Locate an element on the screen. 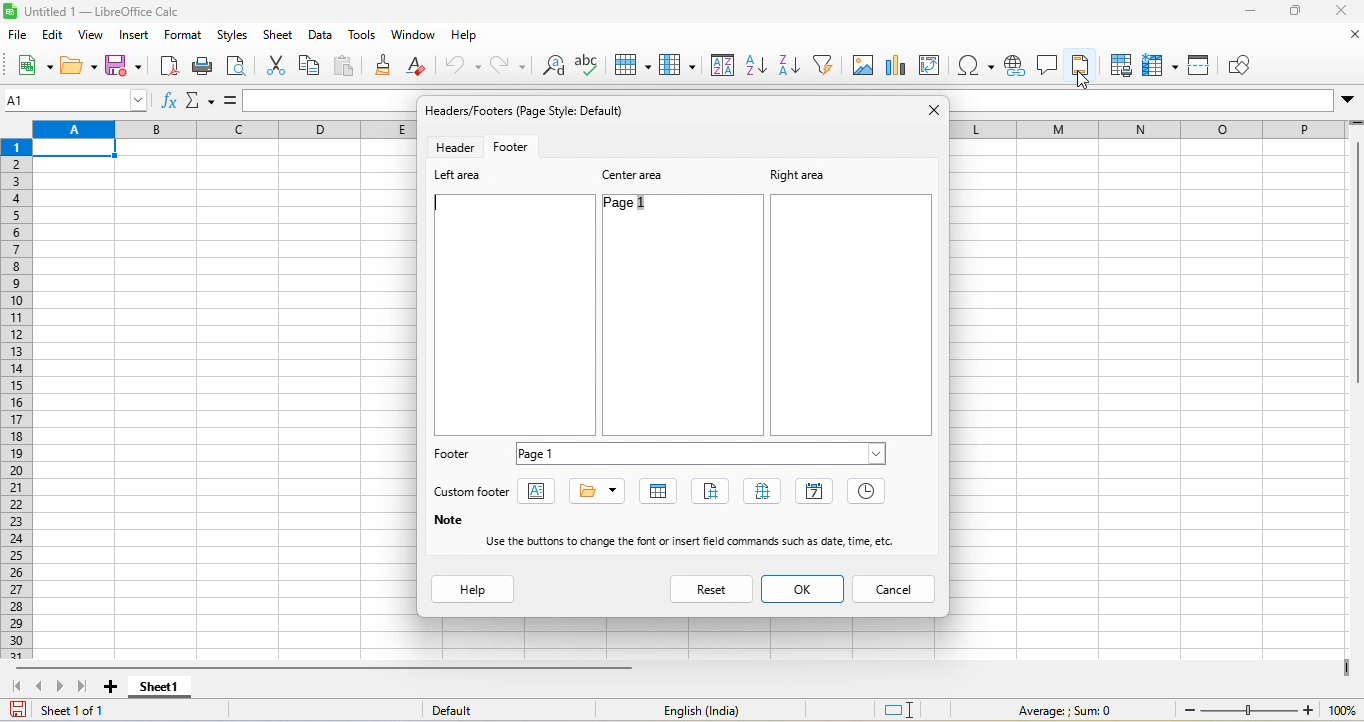  paste is located at coordinates (349, 67).